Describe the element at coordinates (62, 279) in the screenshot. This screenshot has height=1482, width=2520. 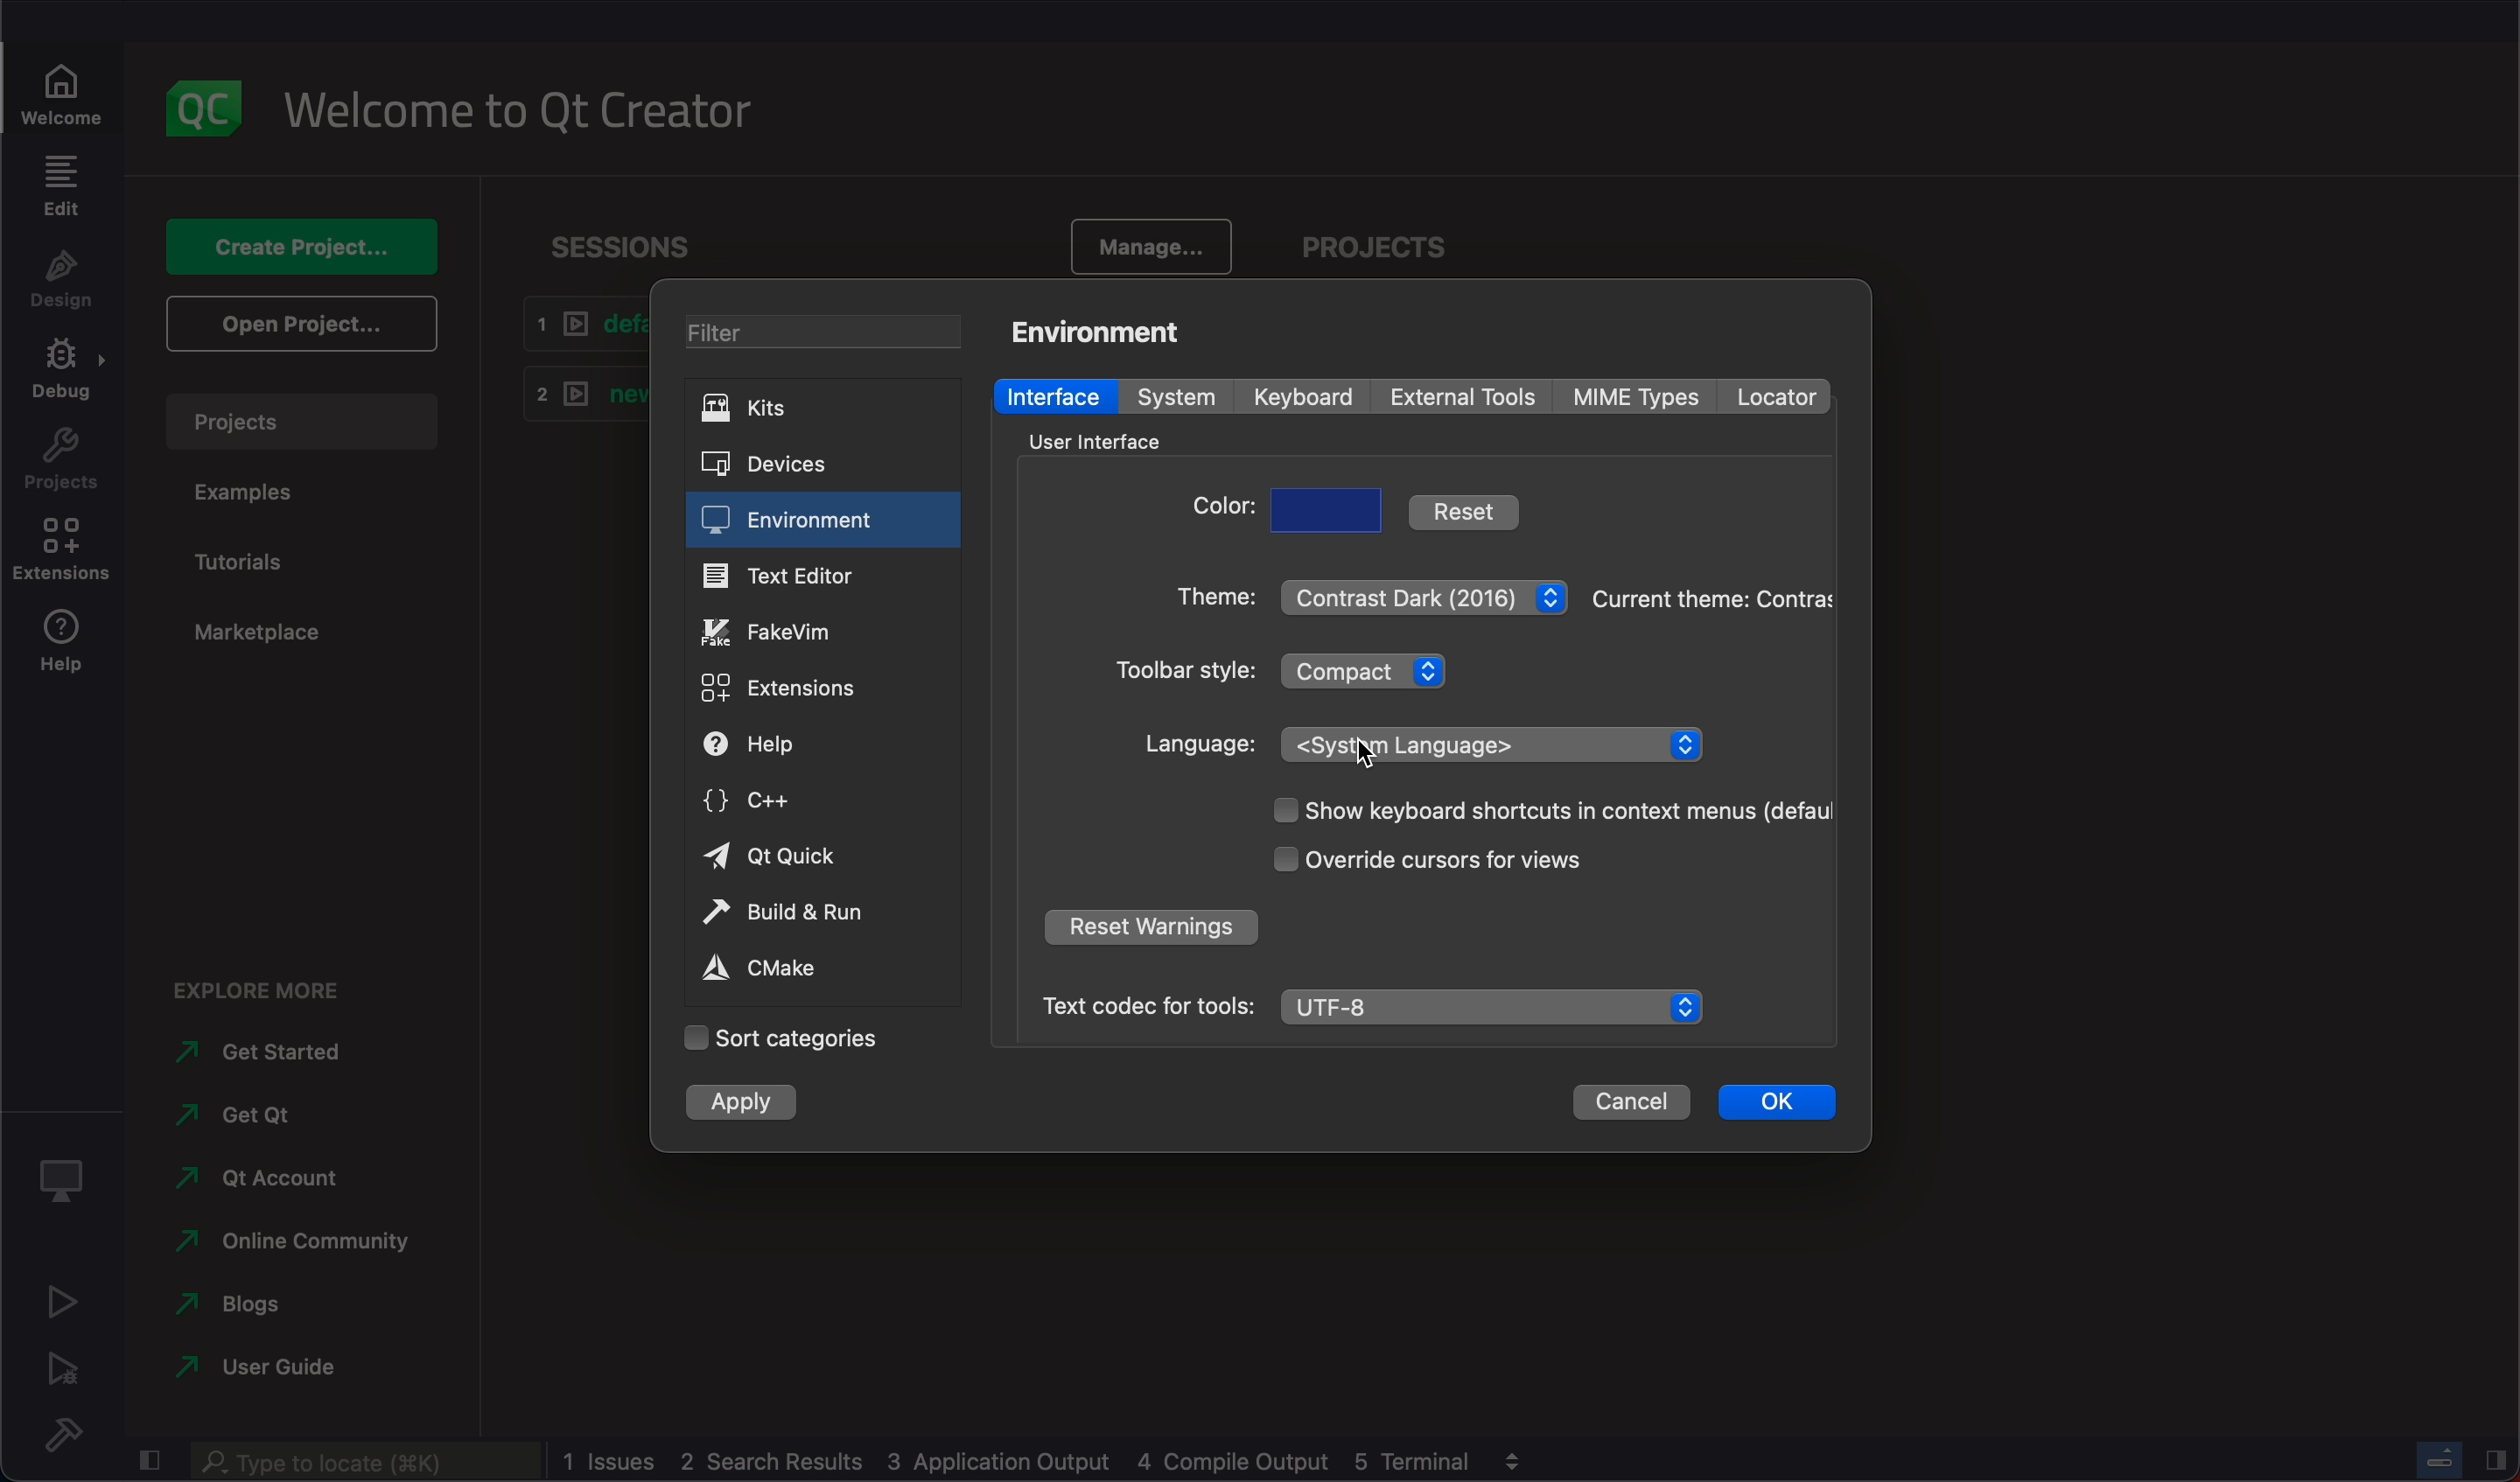
I see `design` at that location.